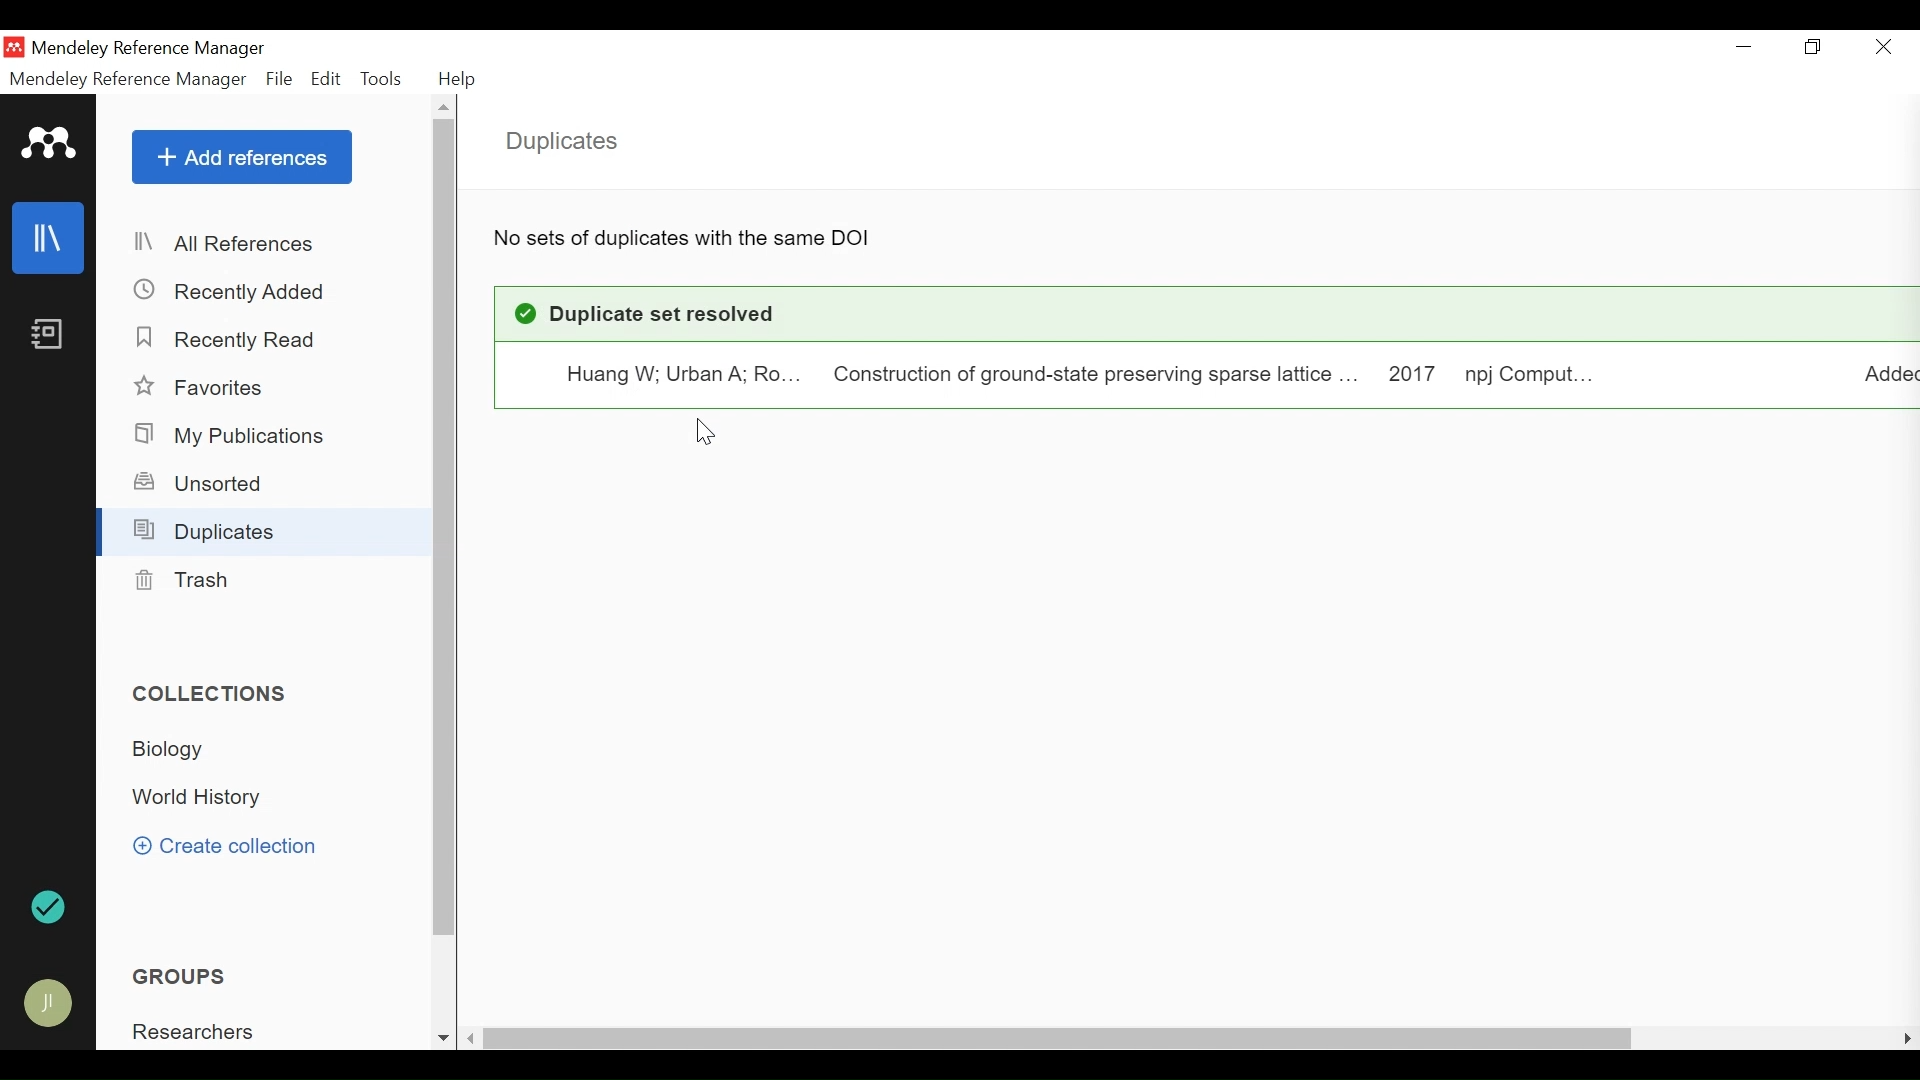 The width and height of the screenshot is (1920, 1080). What do you see at coordinates (183, 976) in the screenshot?
I see `Groups` at bounding box center [183, 976].